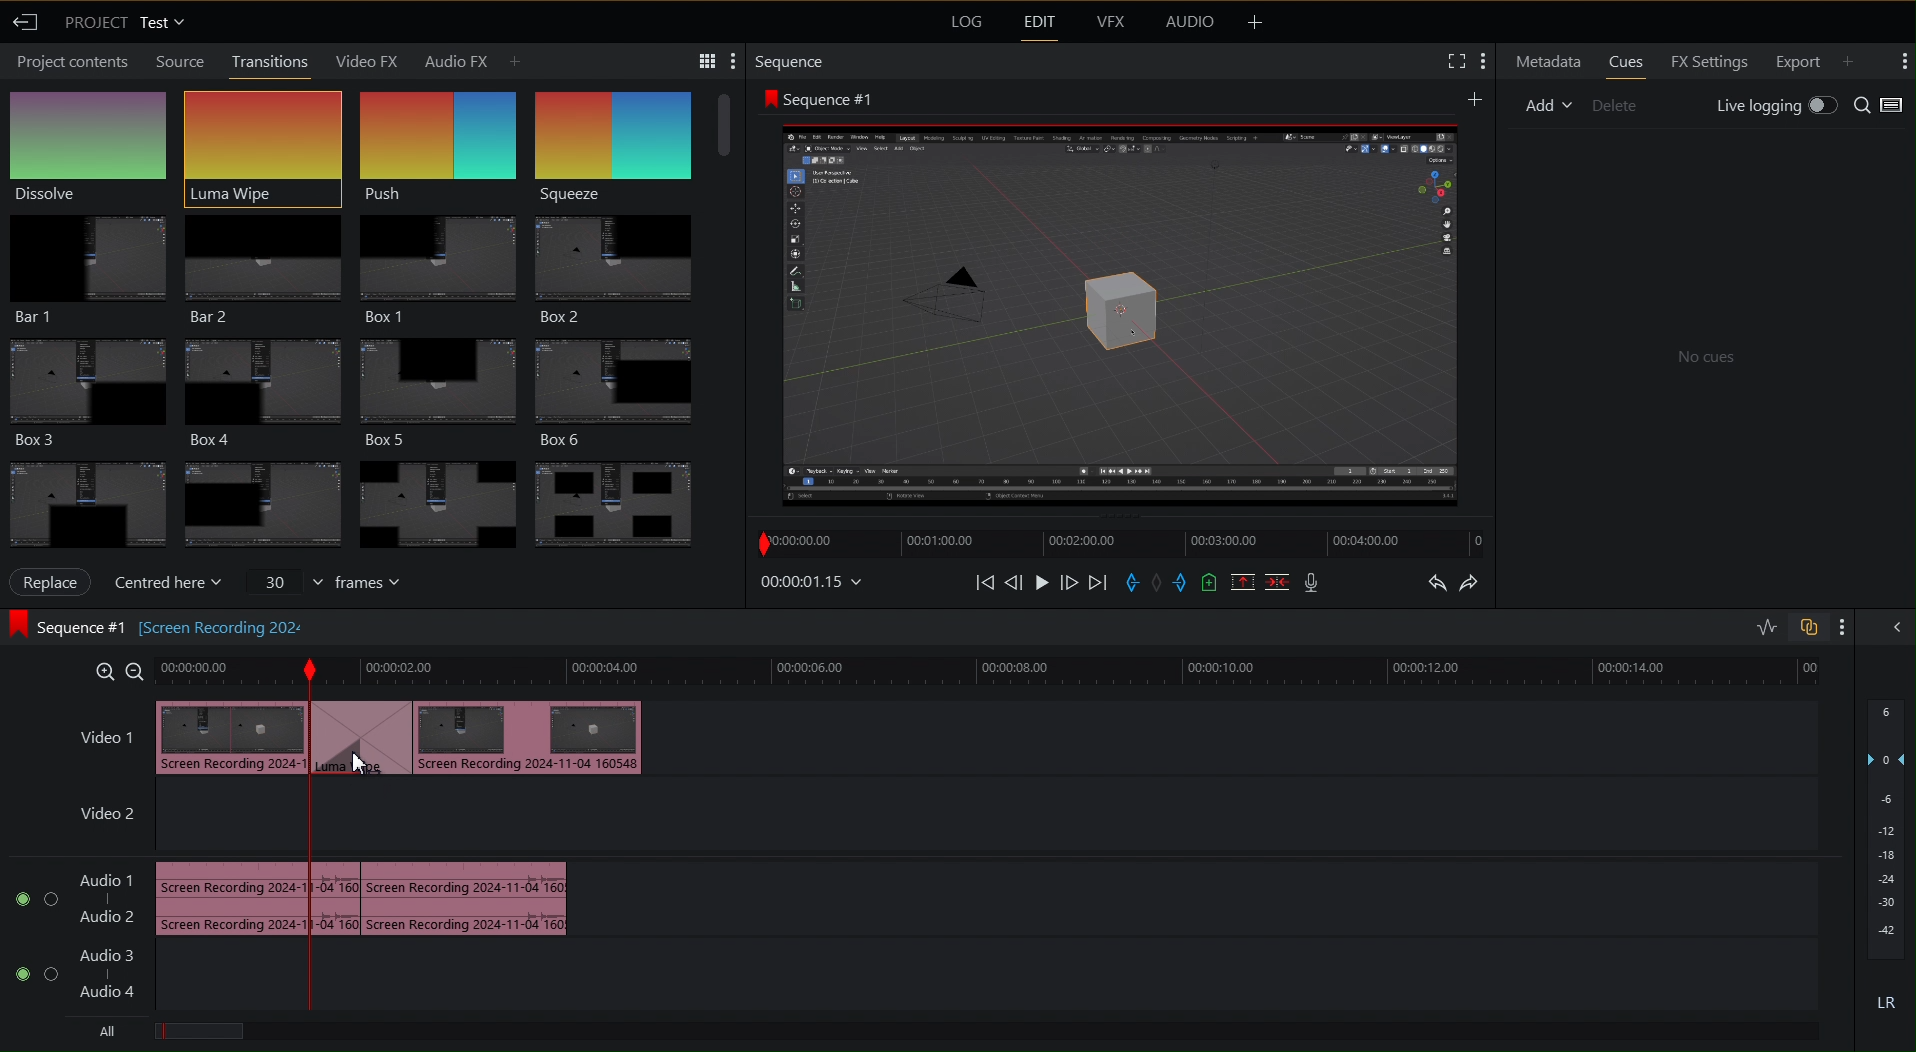 This screenshot has height=1052, width=1916. What do you see at coordinates (1856, 59) in the screenshot?
I see `Add` at bounding box center [1856, 59].